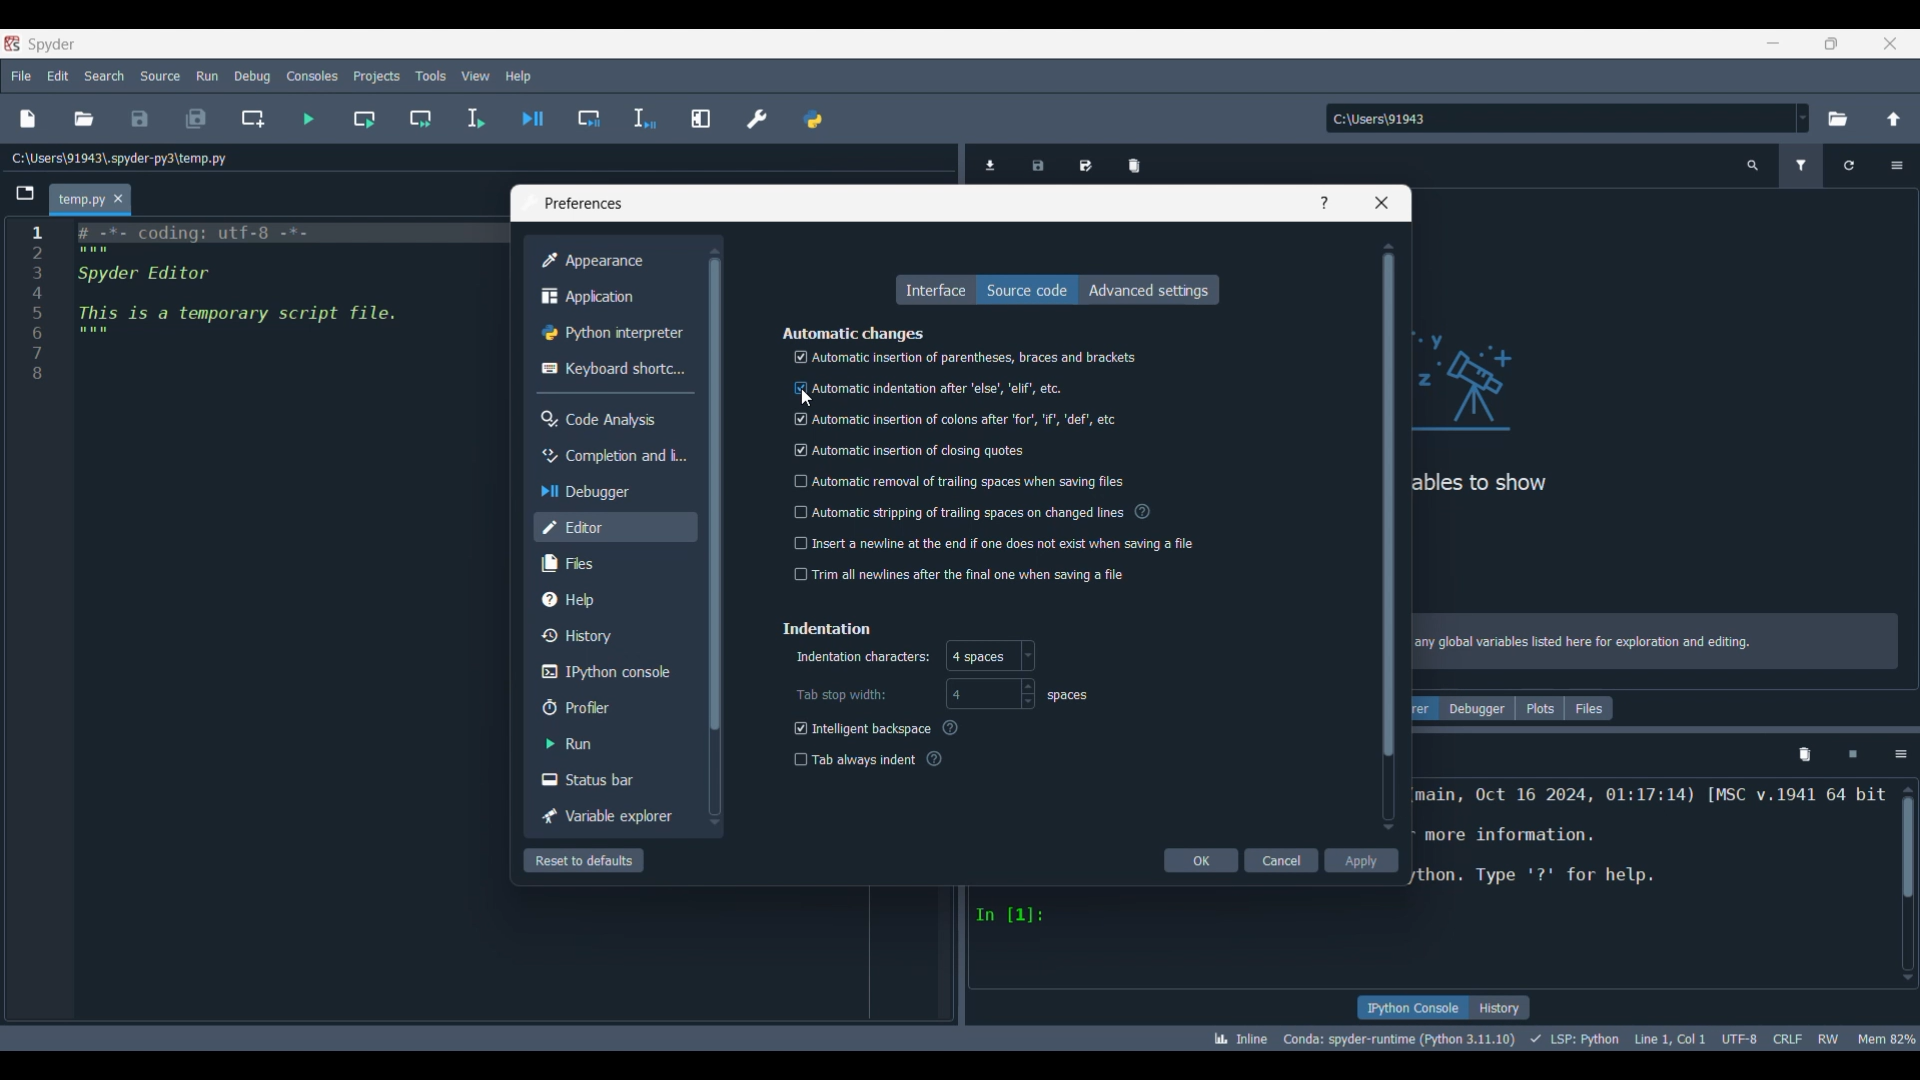 The width and height of the screenshot is (1920, 1080). Describe the element at coordinates (1413, 1008) in the screenshot. I see `IPython console` at that location.